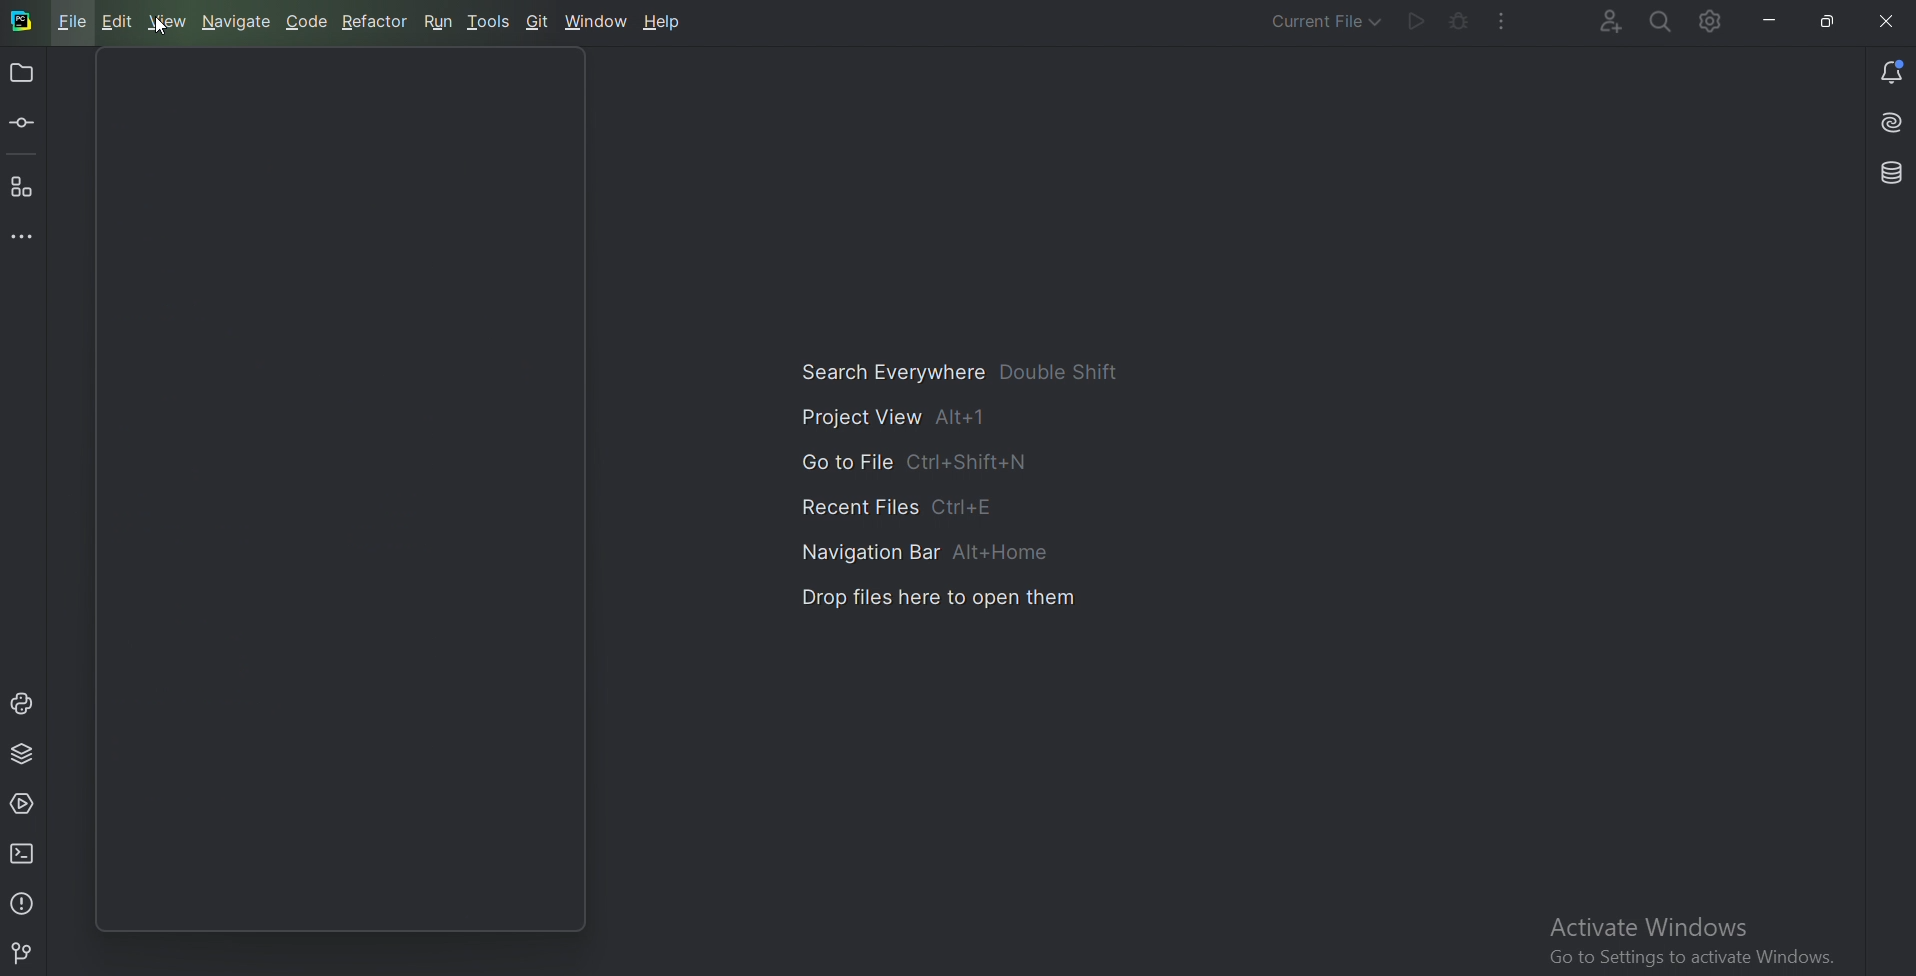 This screenshot has height=976, width=1916. What do you see at coordinates (1772, 20) in the screenshot?
I see `Minimize` at bounding box center [1772, 20].